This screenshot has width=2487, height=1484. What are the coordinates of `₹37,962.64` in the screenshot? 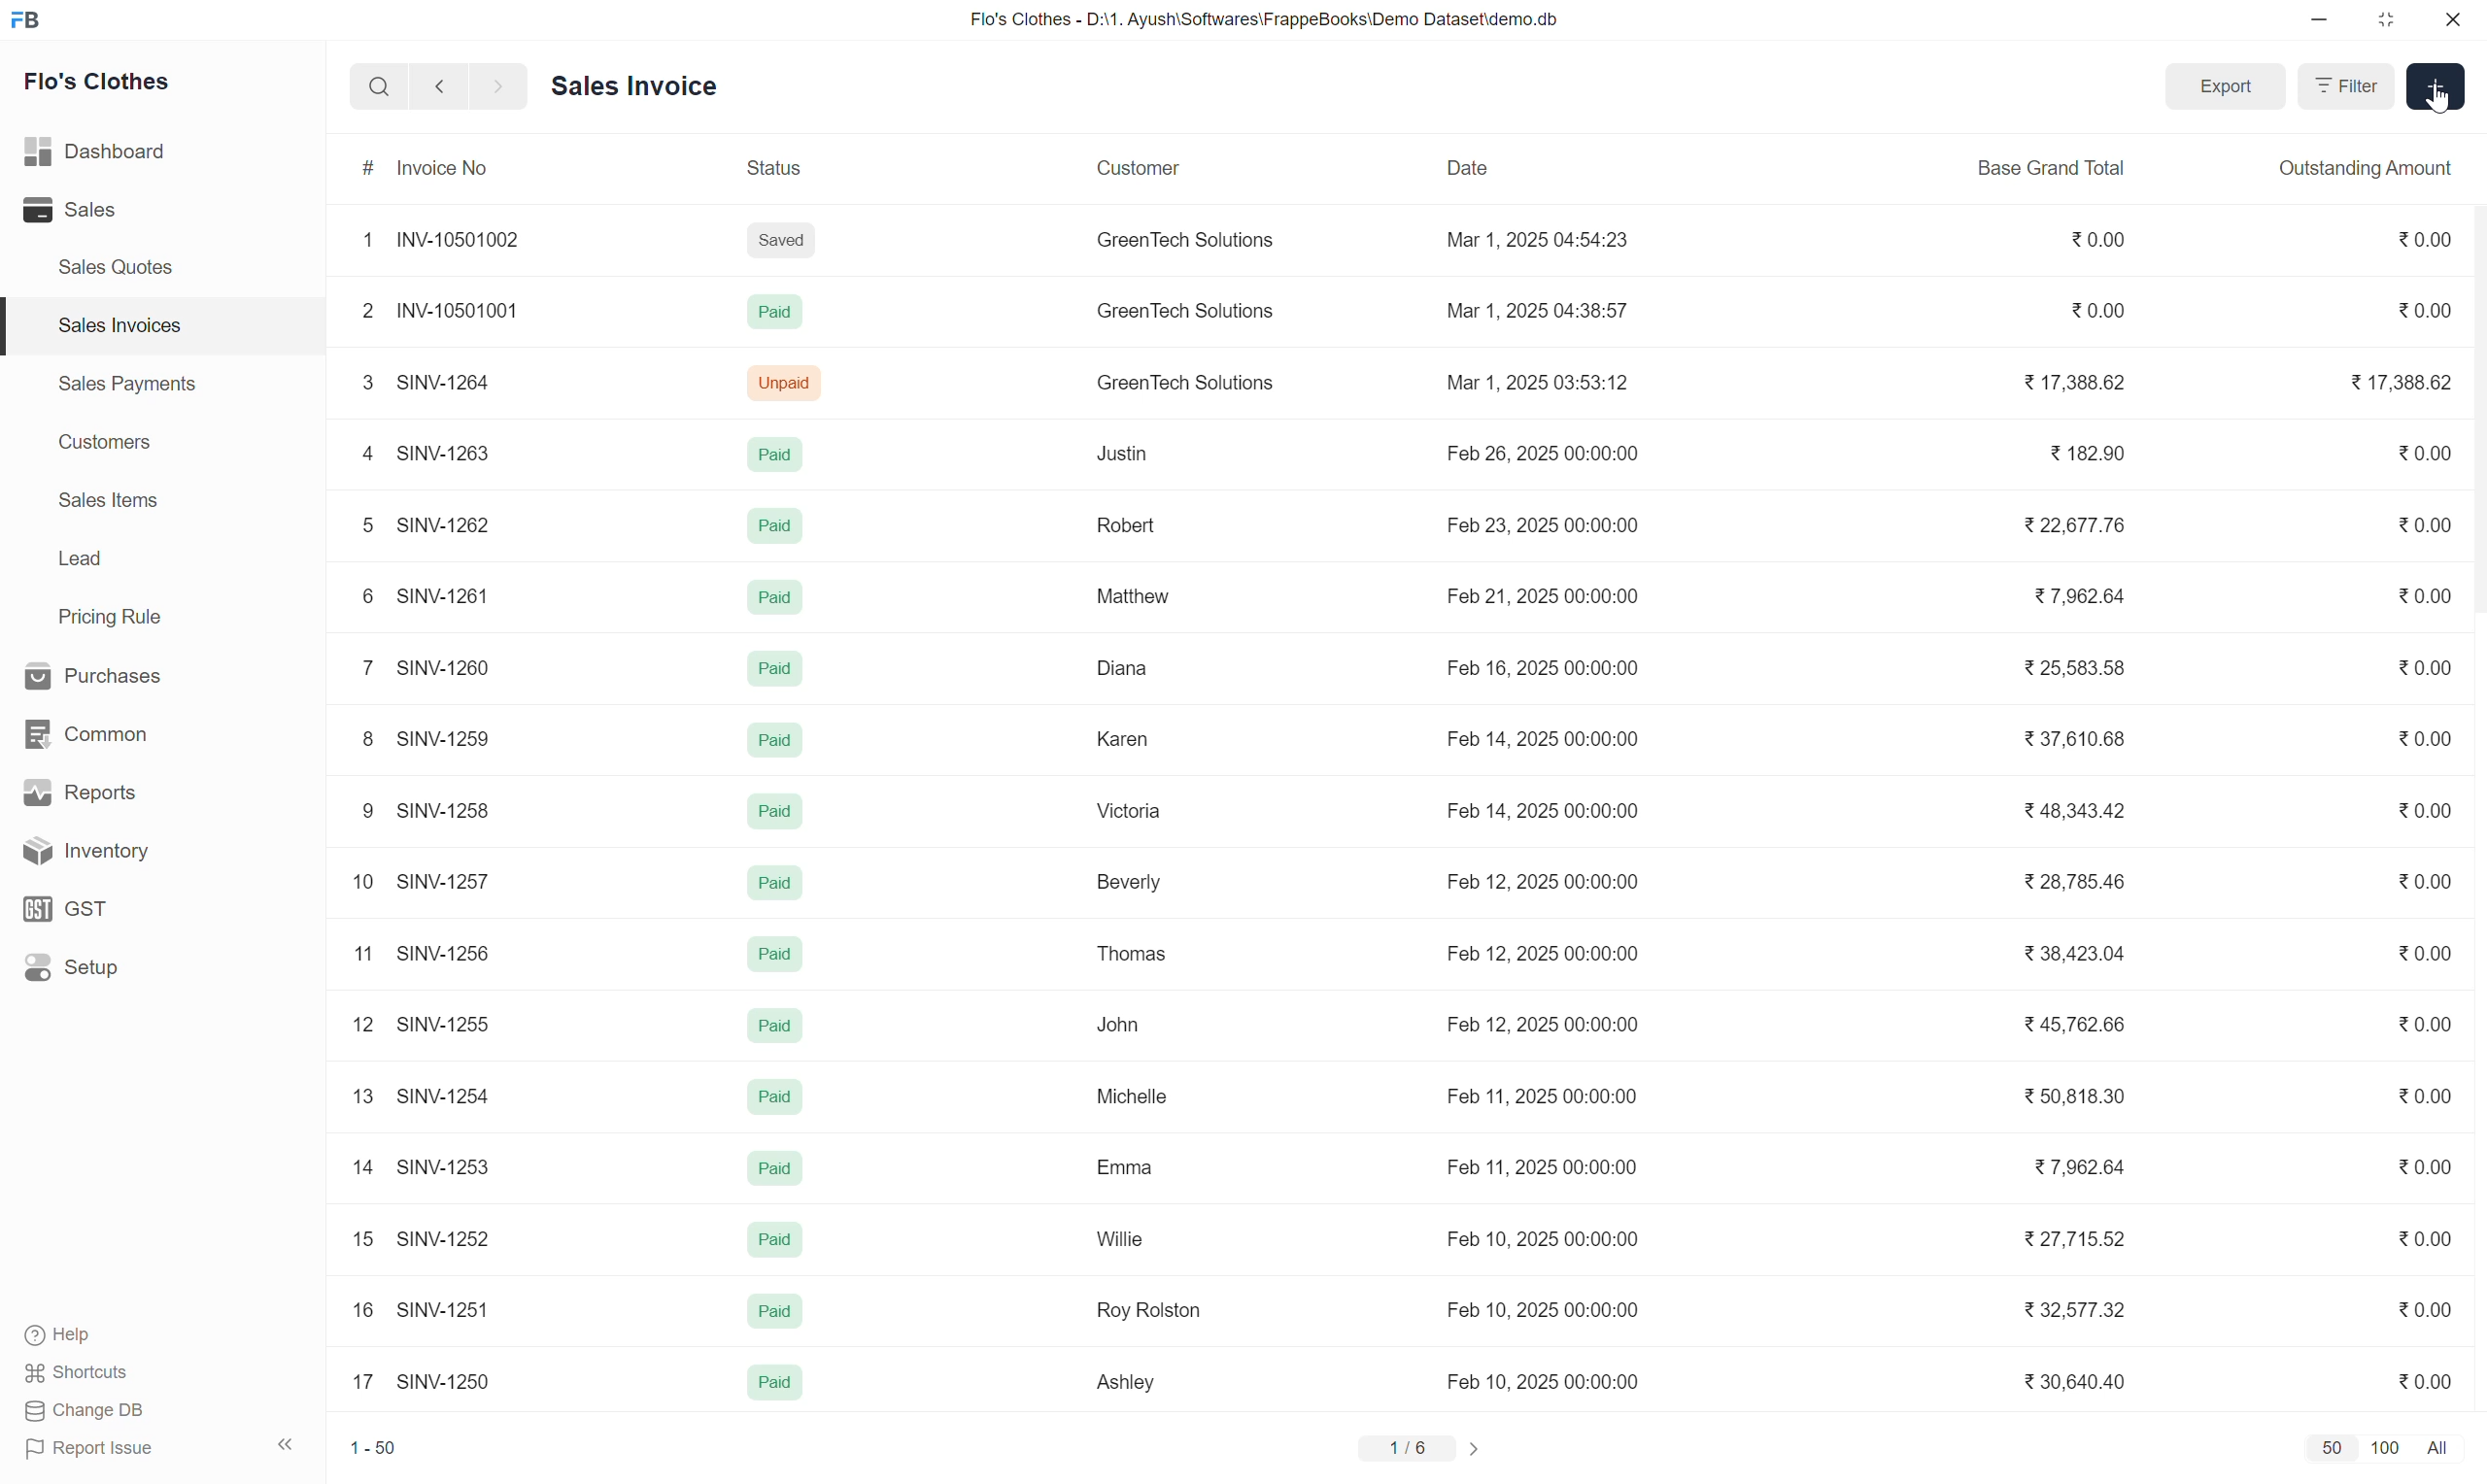 It's located at (2088, 595).